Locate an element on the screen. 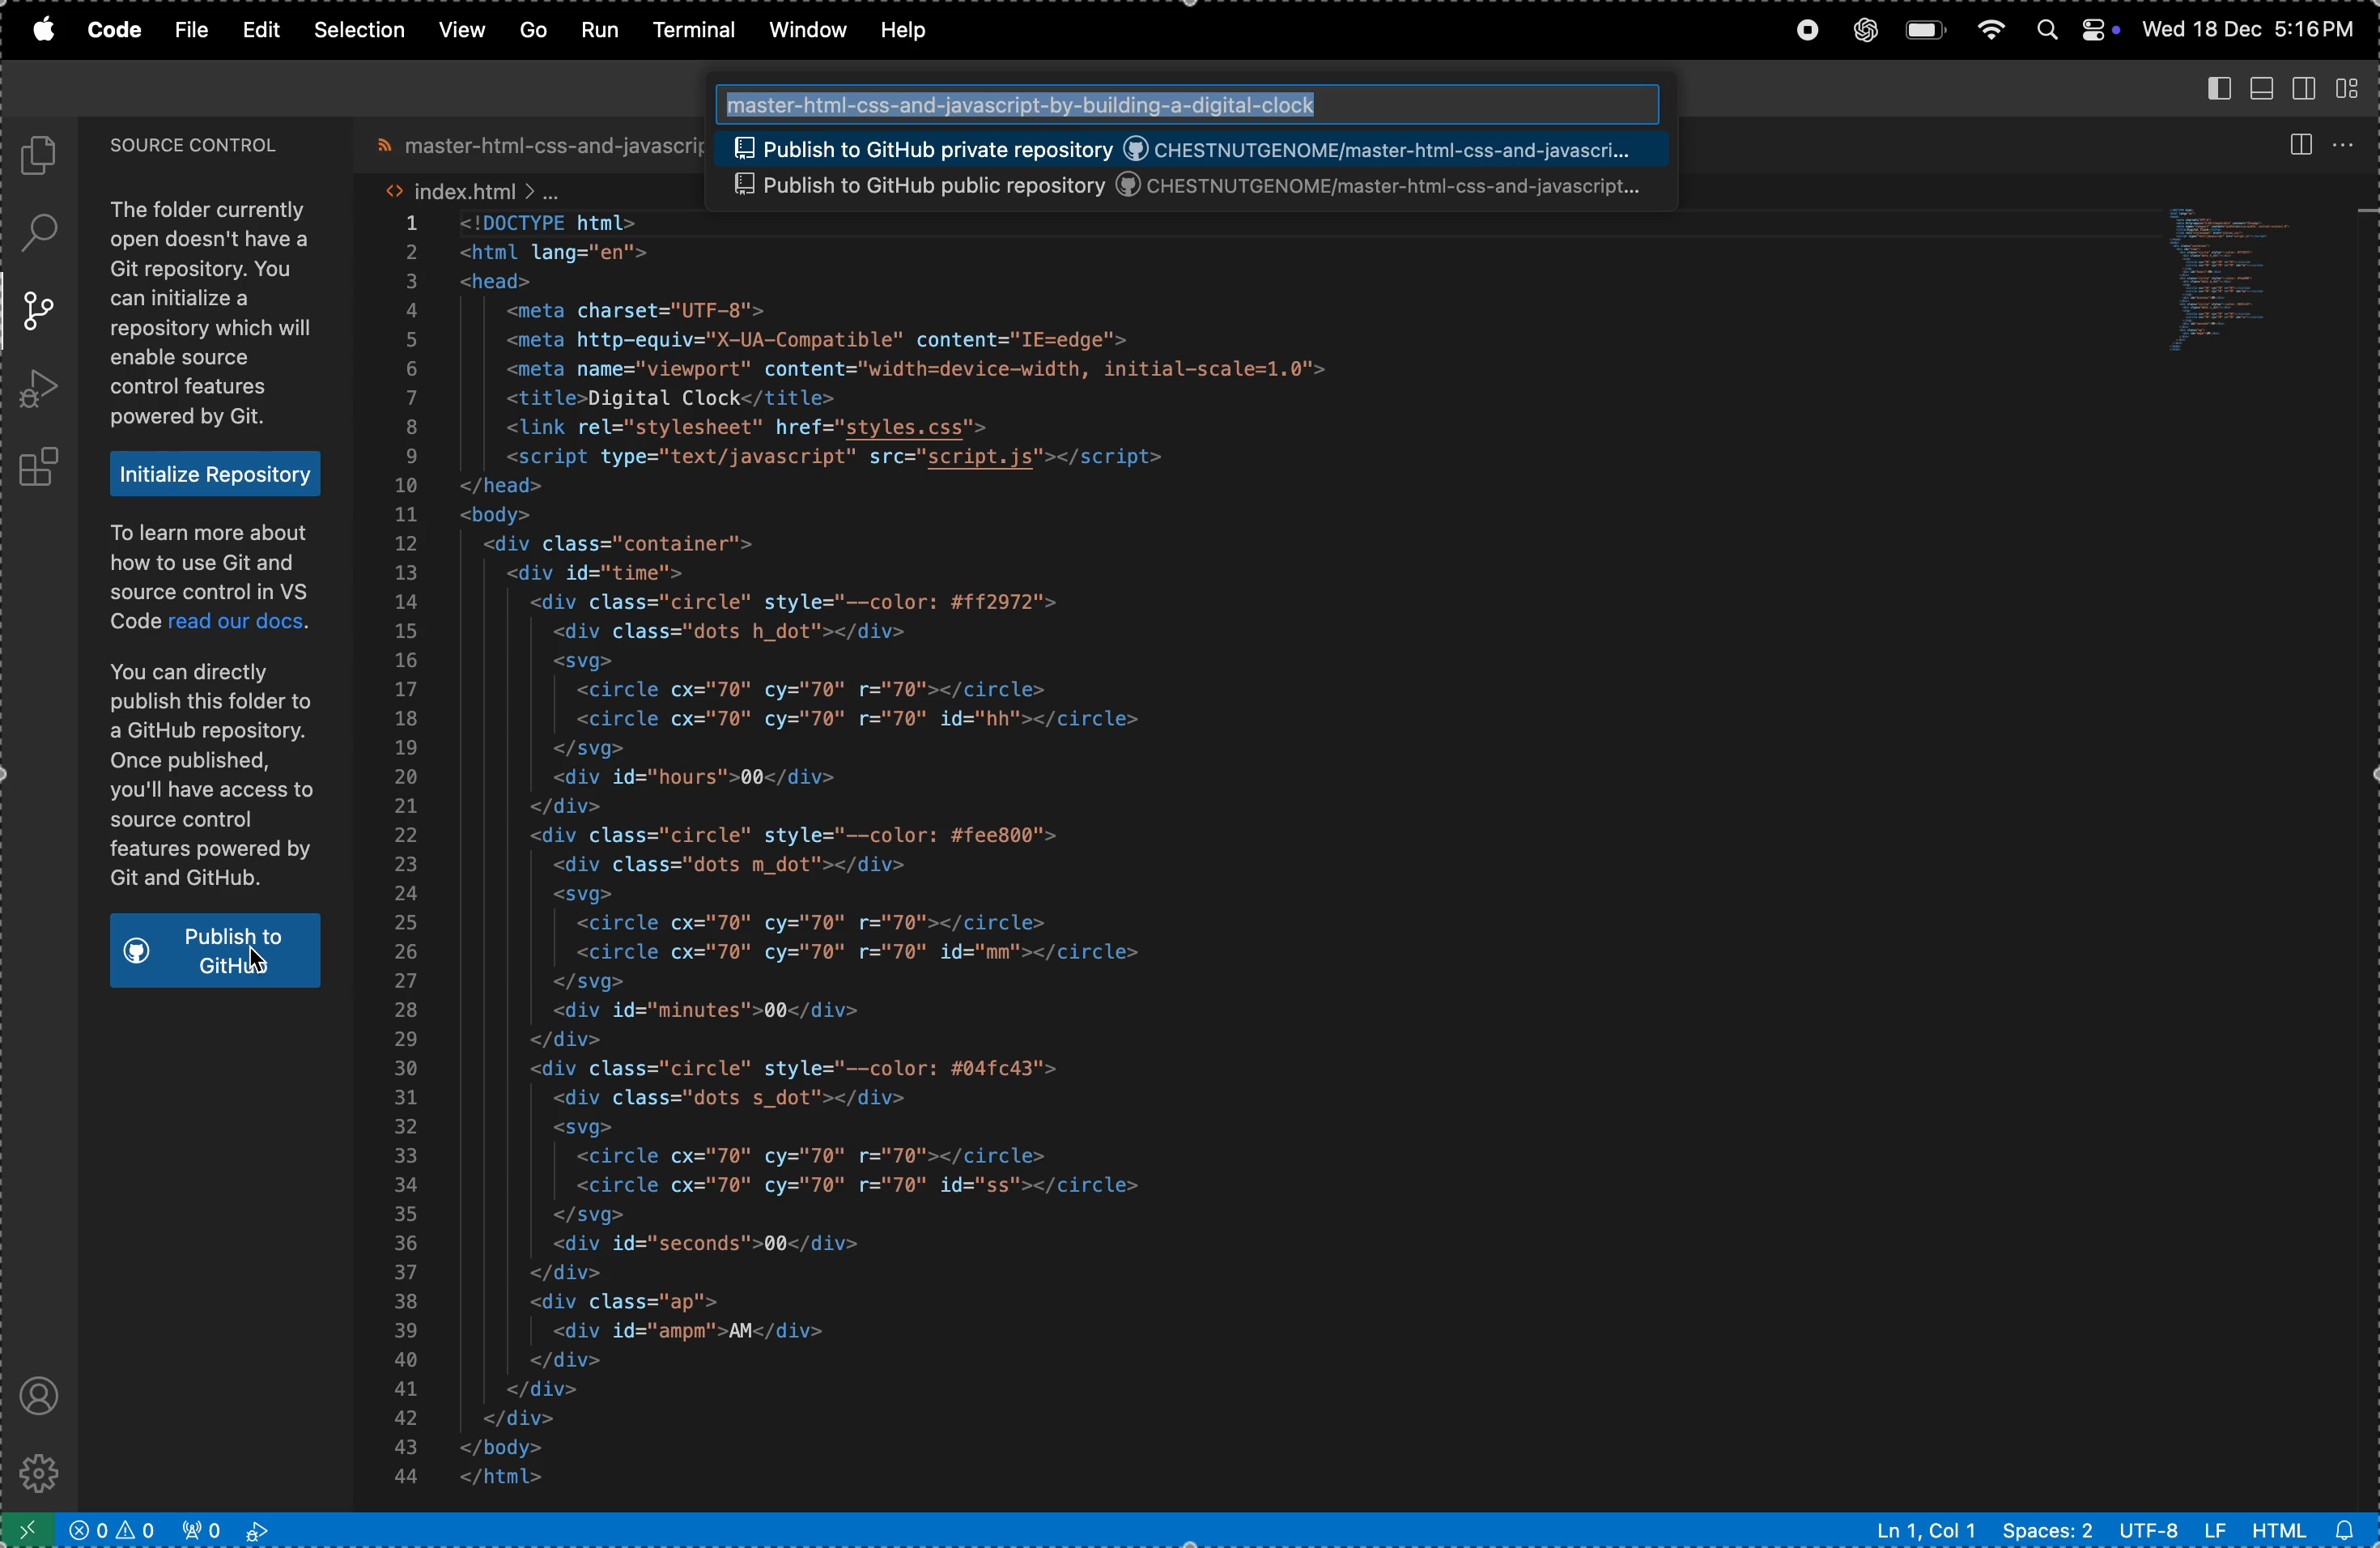 The image size is (2380, 1548). code is located at coordinates (118, 31).